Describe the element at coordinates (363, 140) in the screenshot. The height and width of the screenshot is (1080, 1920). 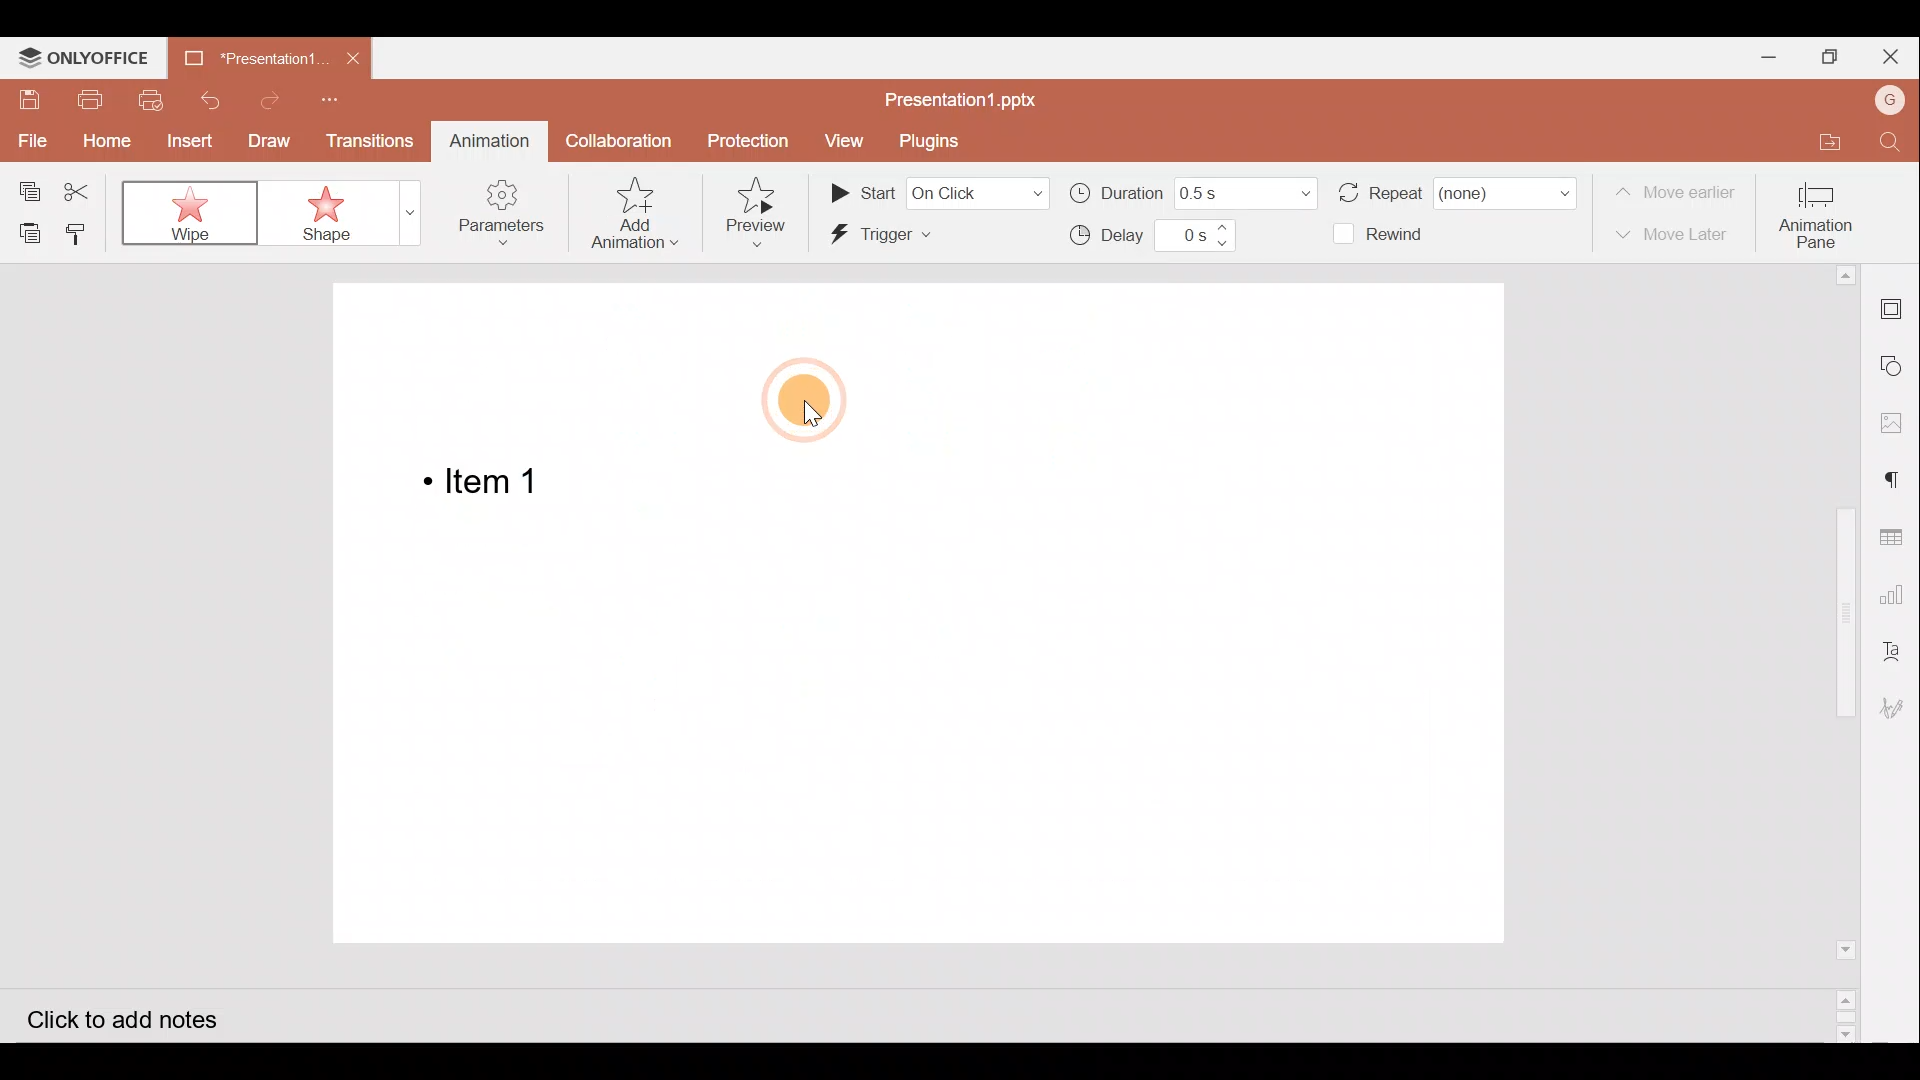
I see `Transitions` at that location.